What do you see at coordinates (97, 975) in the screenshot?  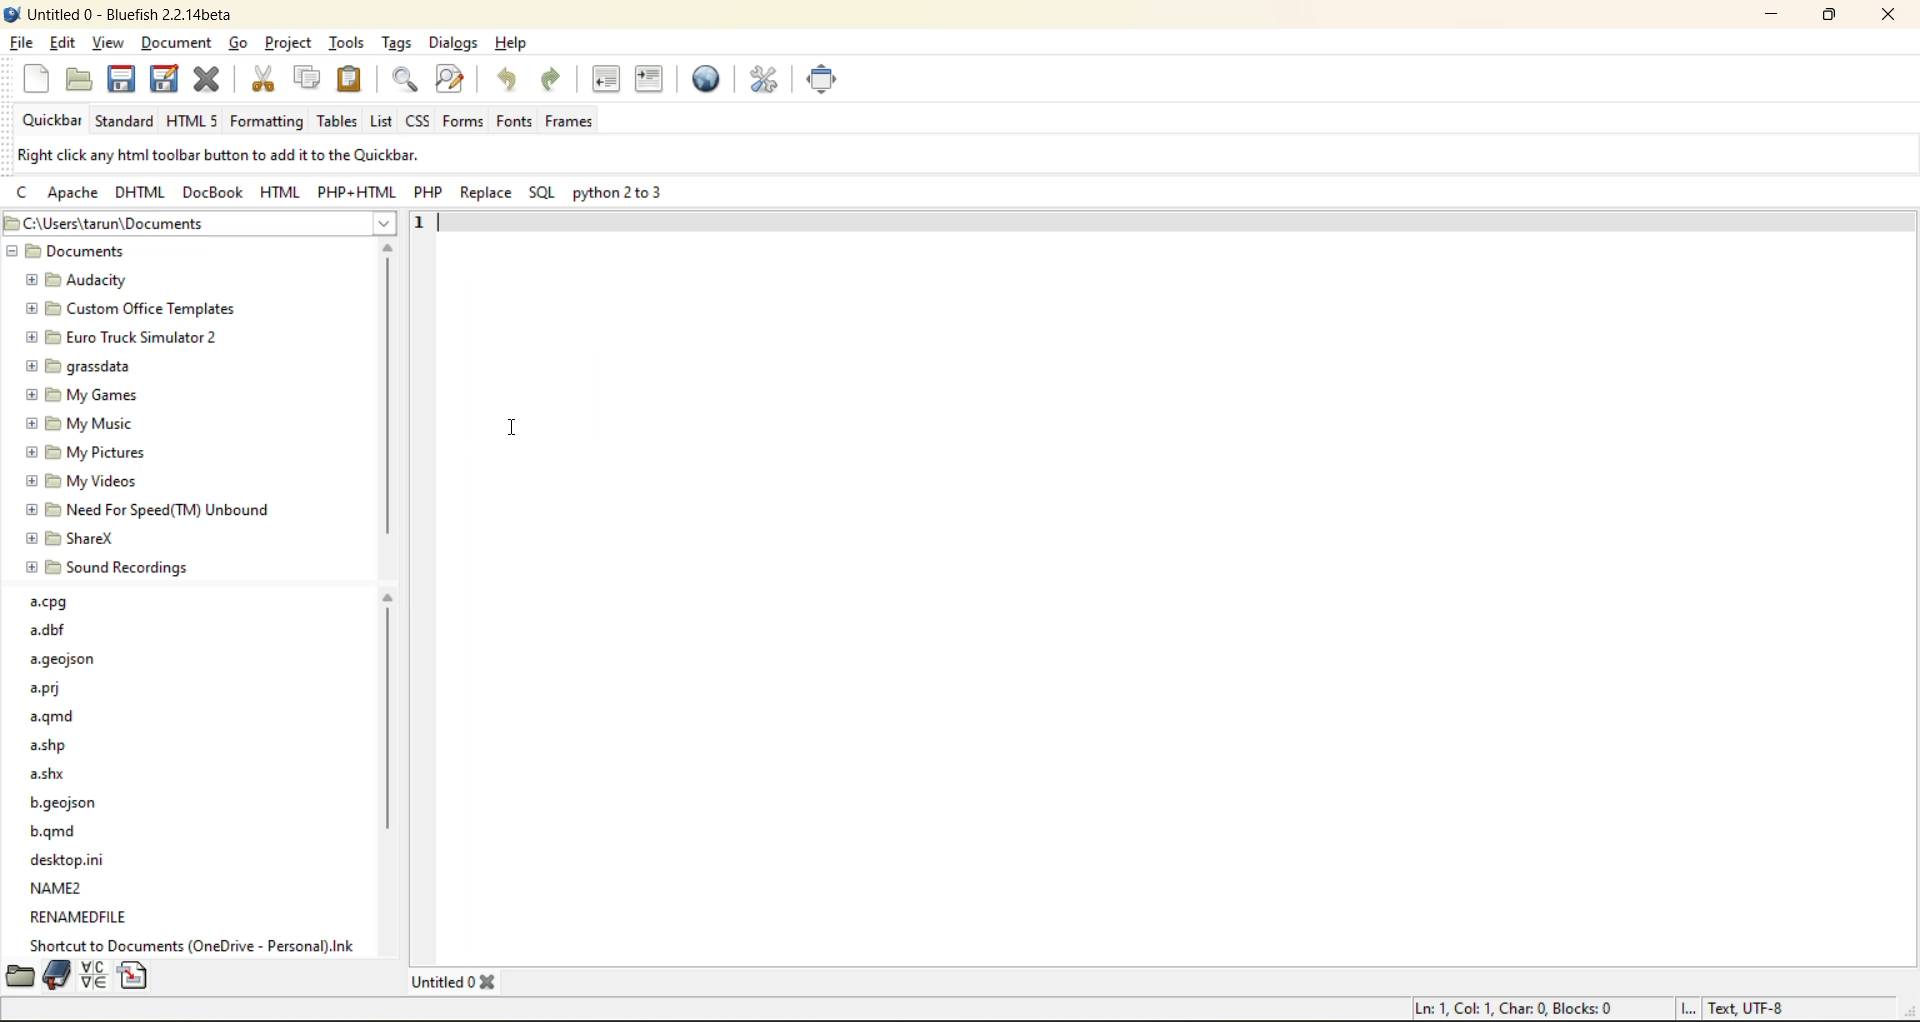 I see `charmap` at bounding box center [97, 975].